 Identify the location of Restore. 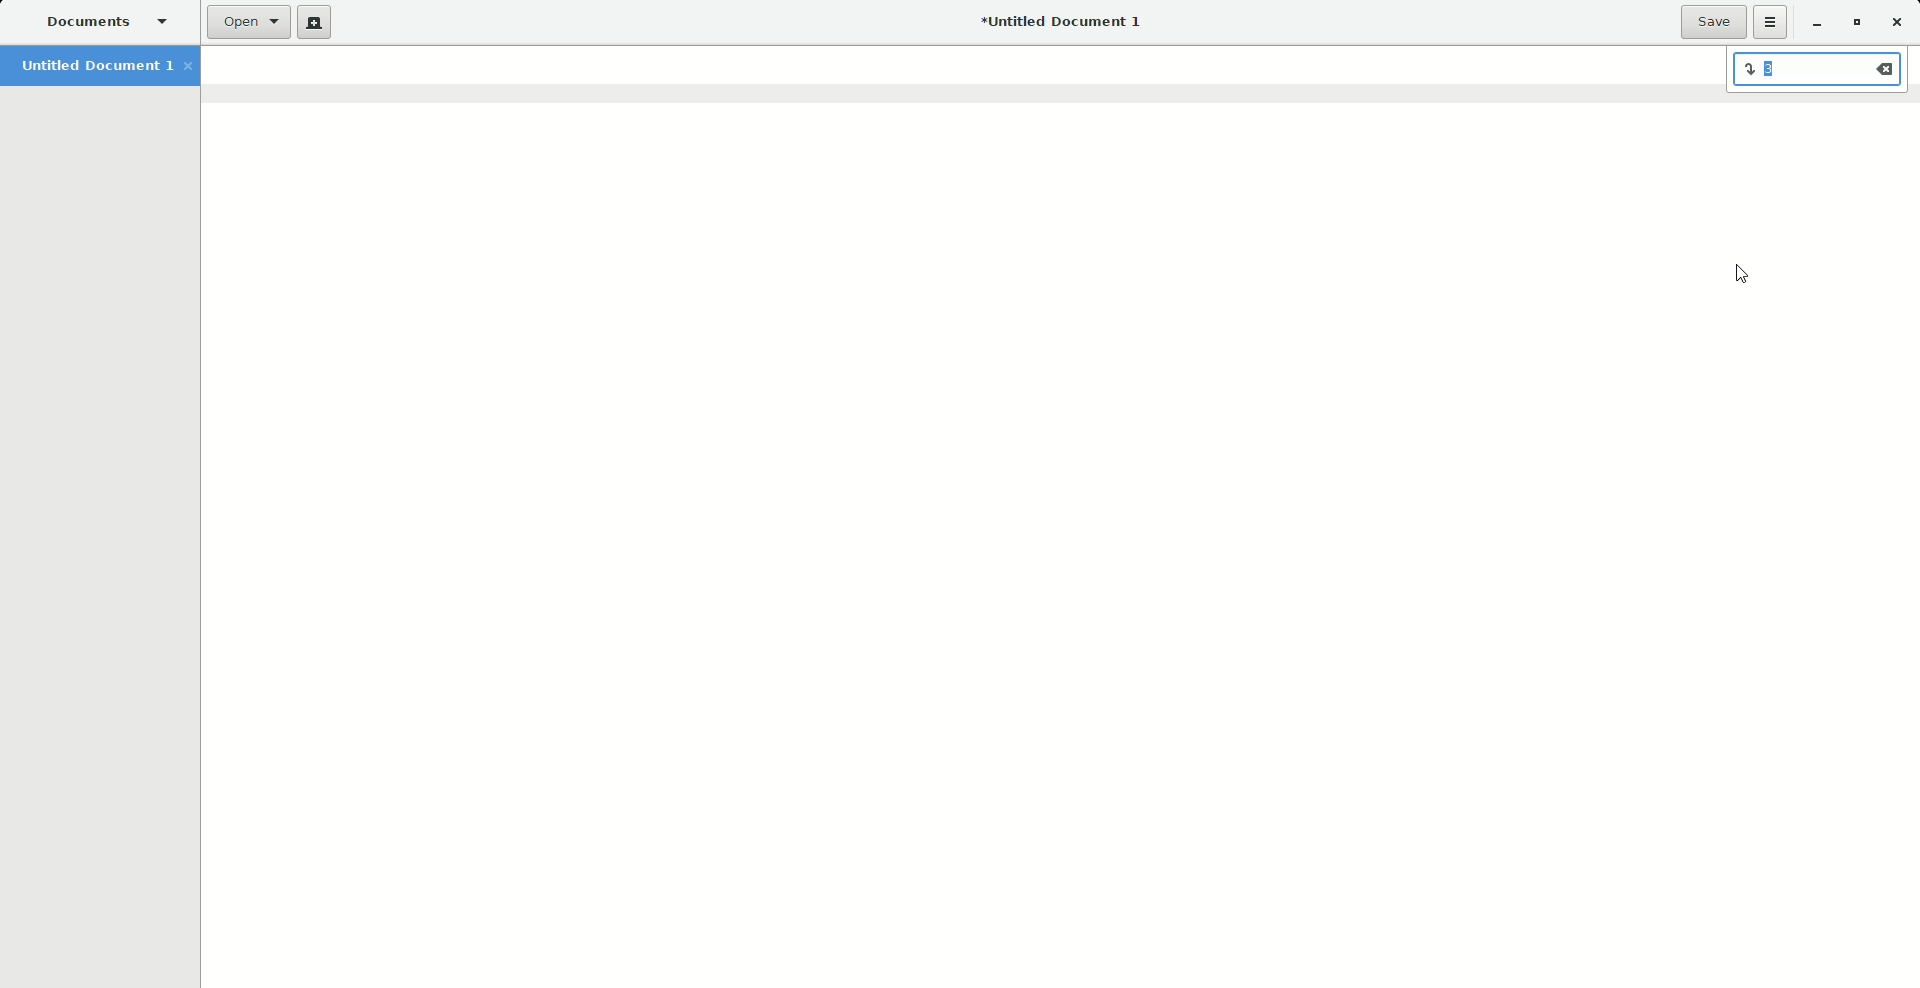
(1854, 23).